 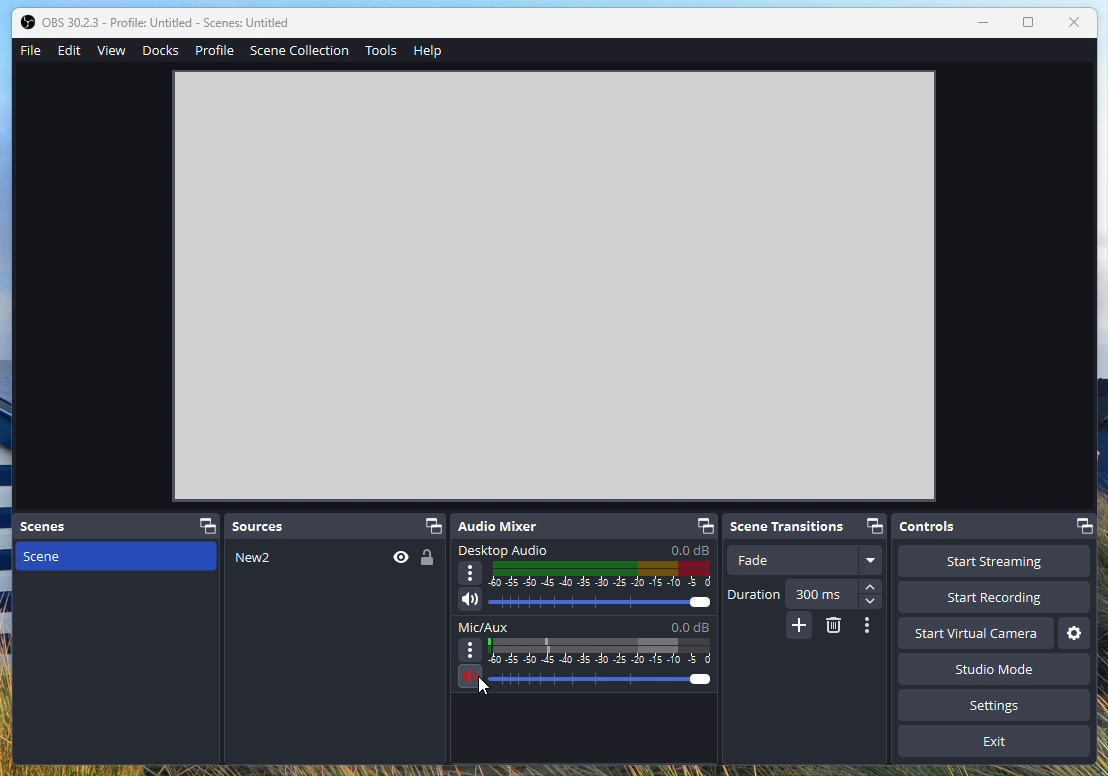 What do you see at coordinates (996, 526) in the screenshot?
I see `Controls` at bounding box center [996, 526].